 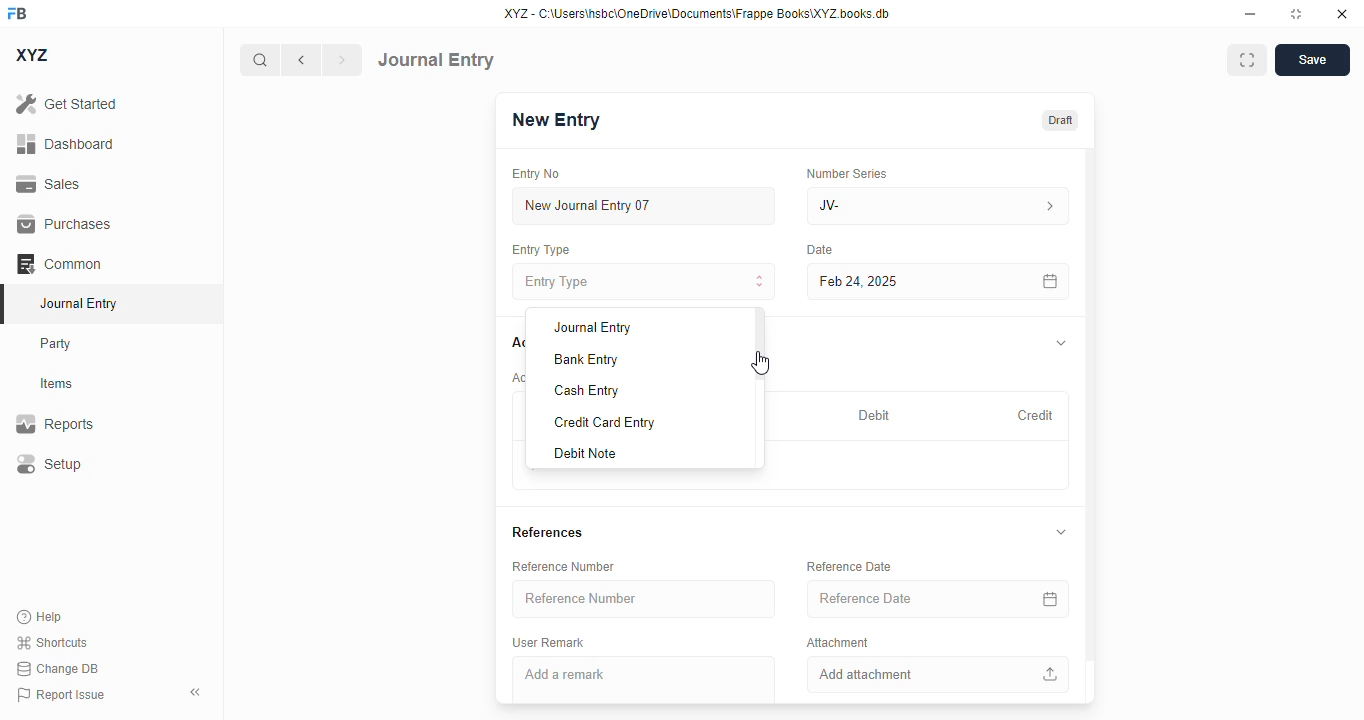 I want to click on journal entry, so click(x=80, y=303).